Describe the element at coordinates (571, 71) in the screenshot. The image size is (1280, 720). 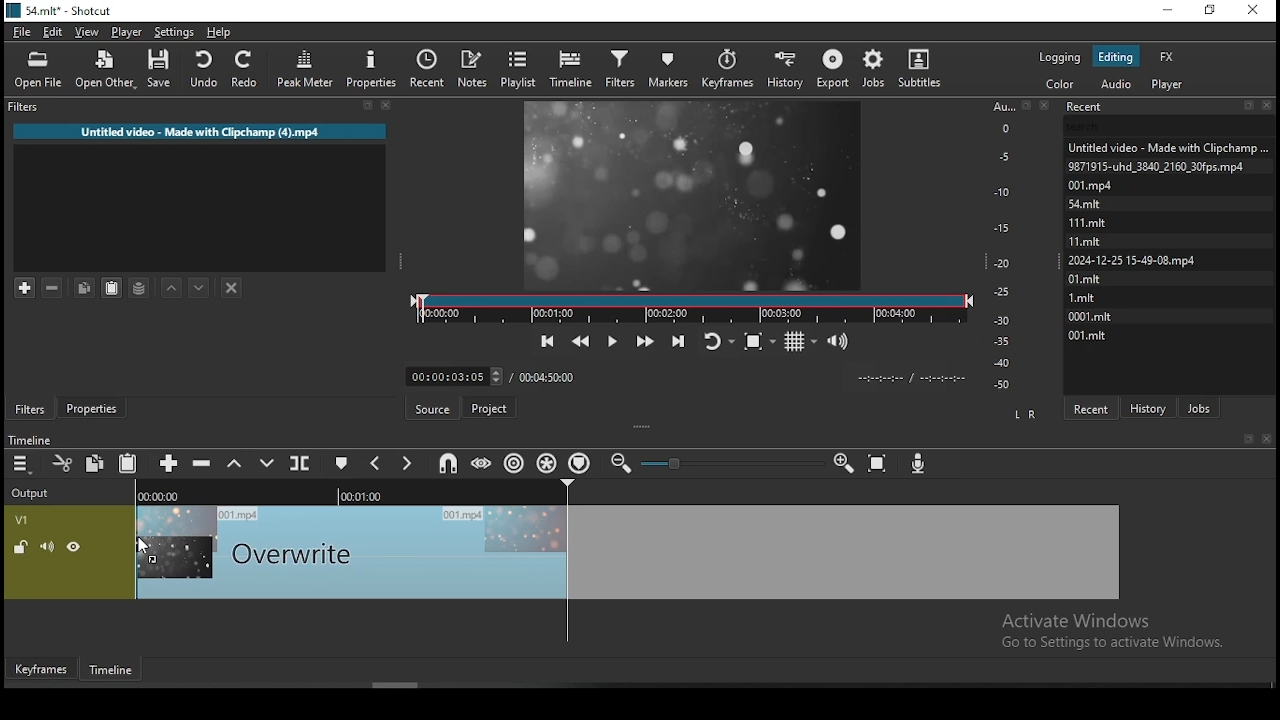
I see `timeline` at that location.